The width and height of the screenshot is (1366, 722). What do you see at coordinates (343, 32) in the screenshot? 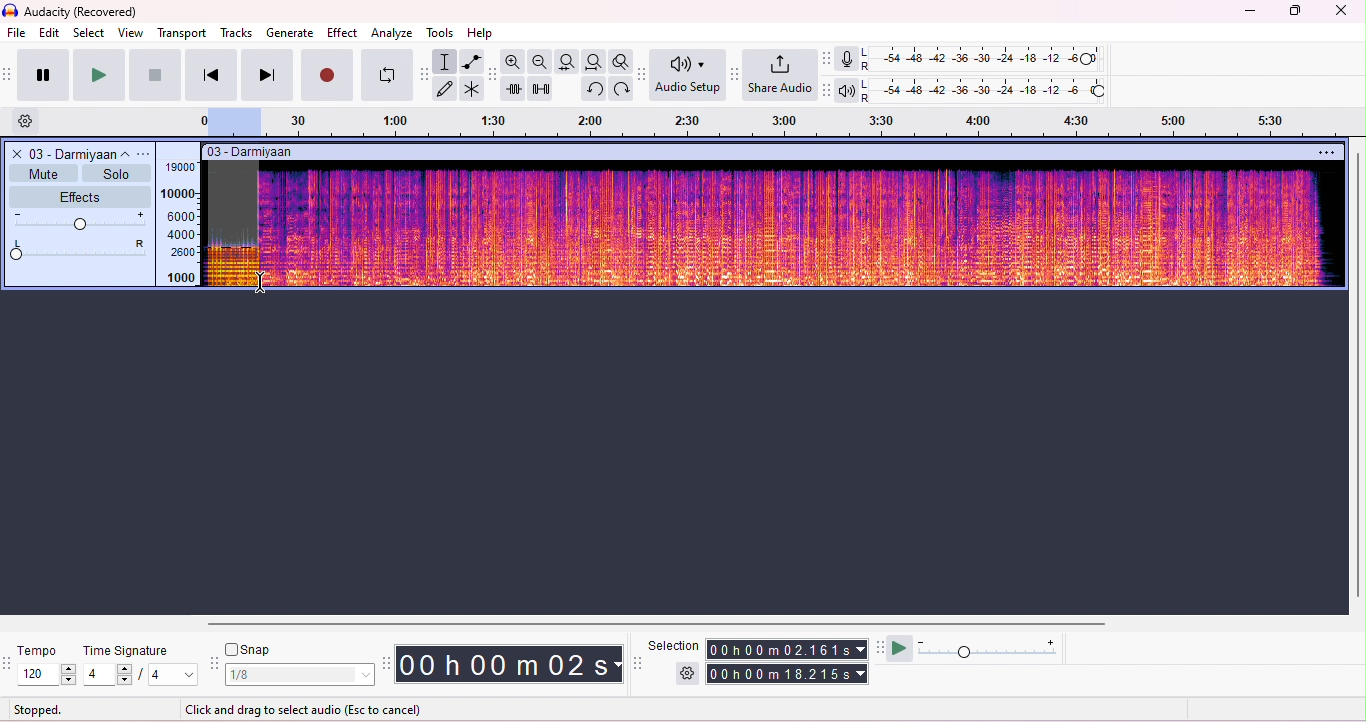
I see `effect` at bounding box center [343, 32].